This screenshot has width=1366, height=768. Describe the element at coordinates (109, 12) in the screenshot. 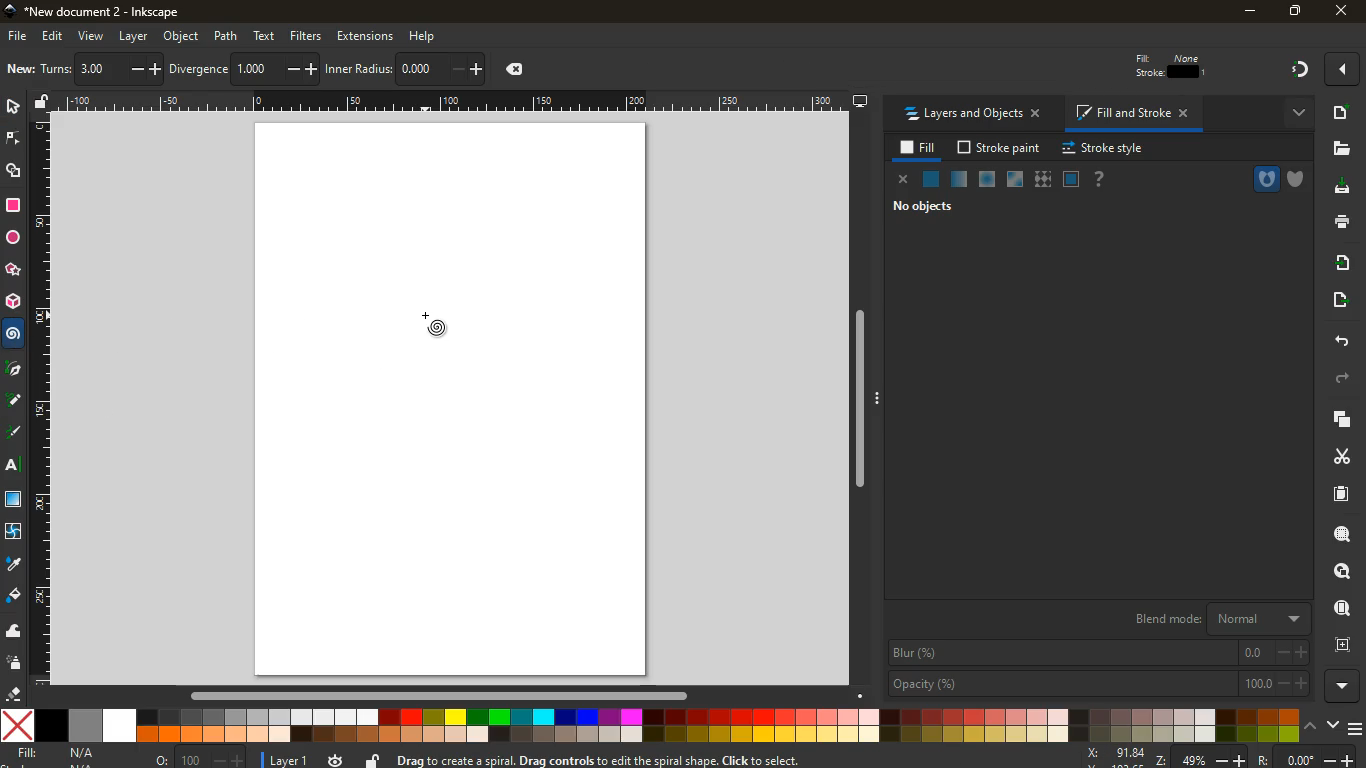

I see `inkscape` at that location.